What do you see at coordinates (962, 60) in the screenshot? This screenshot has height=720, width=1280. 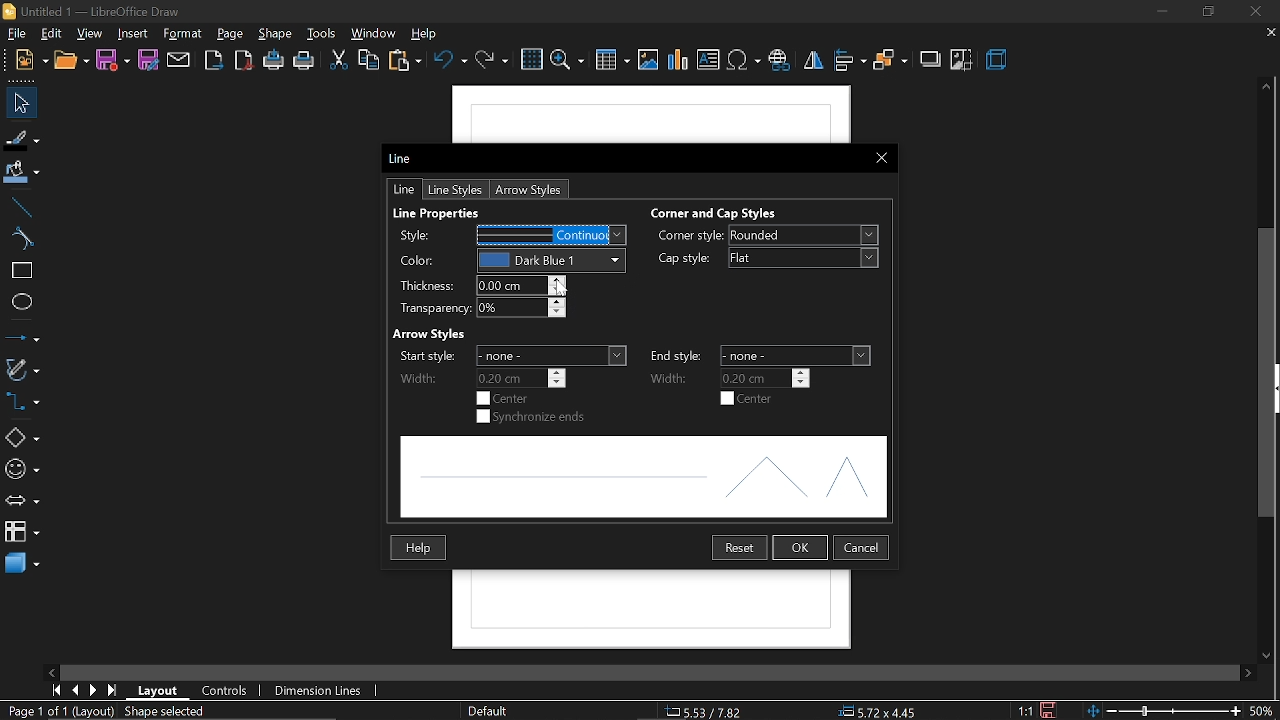 I see `crop` at bounding box center [962, 60].